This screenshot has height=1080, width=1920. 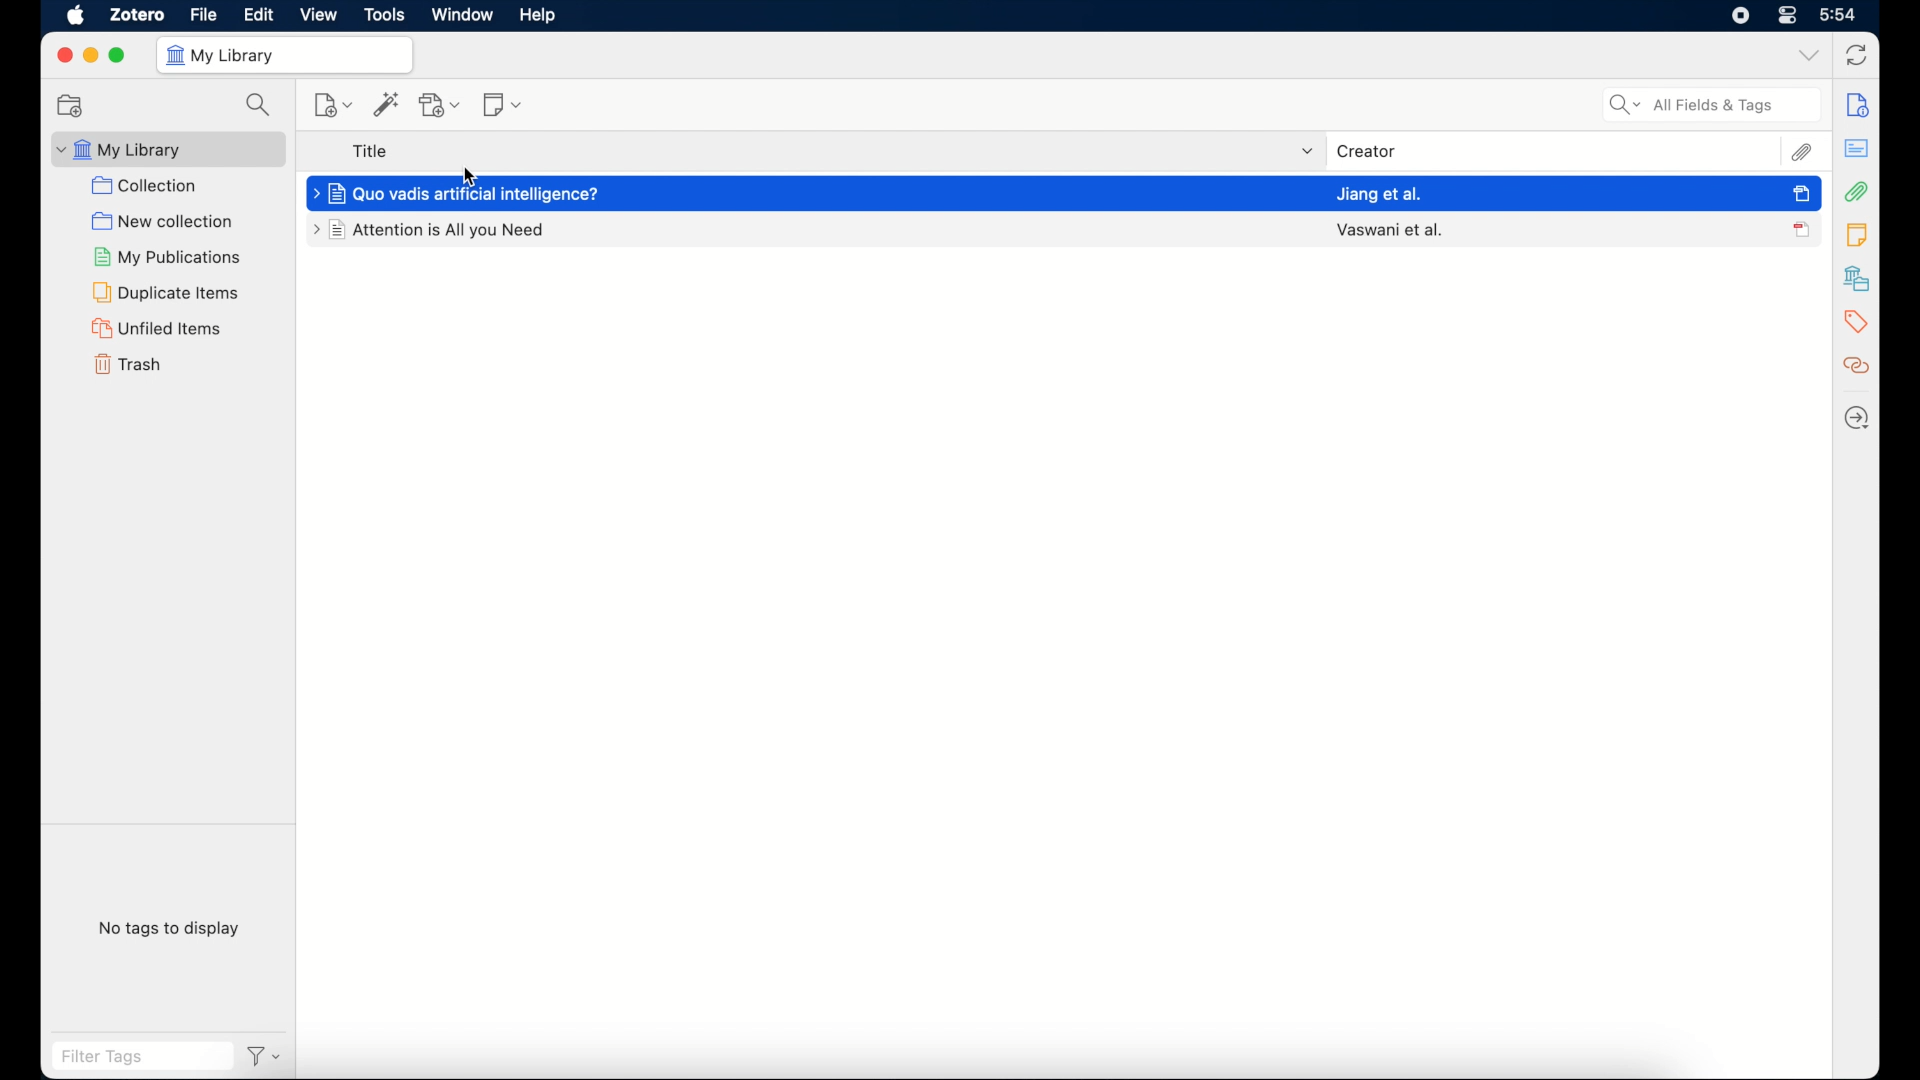 What do you see at coordinates (1854, 322) in the screenshot?
I see `tags` at bounding box center [1854, 322].